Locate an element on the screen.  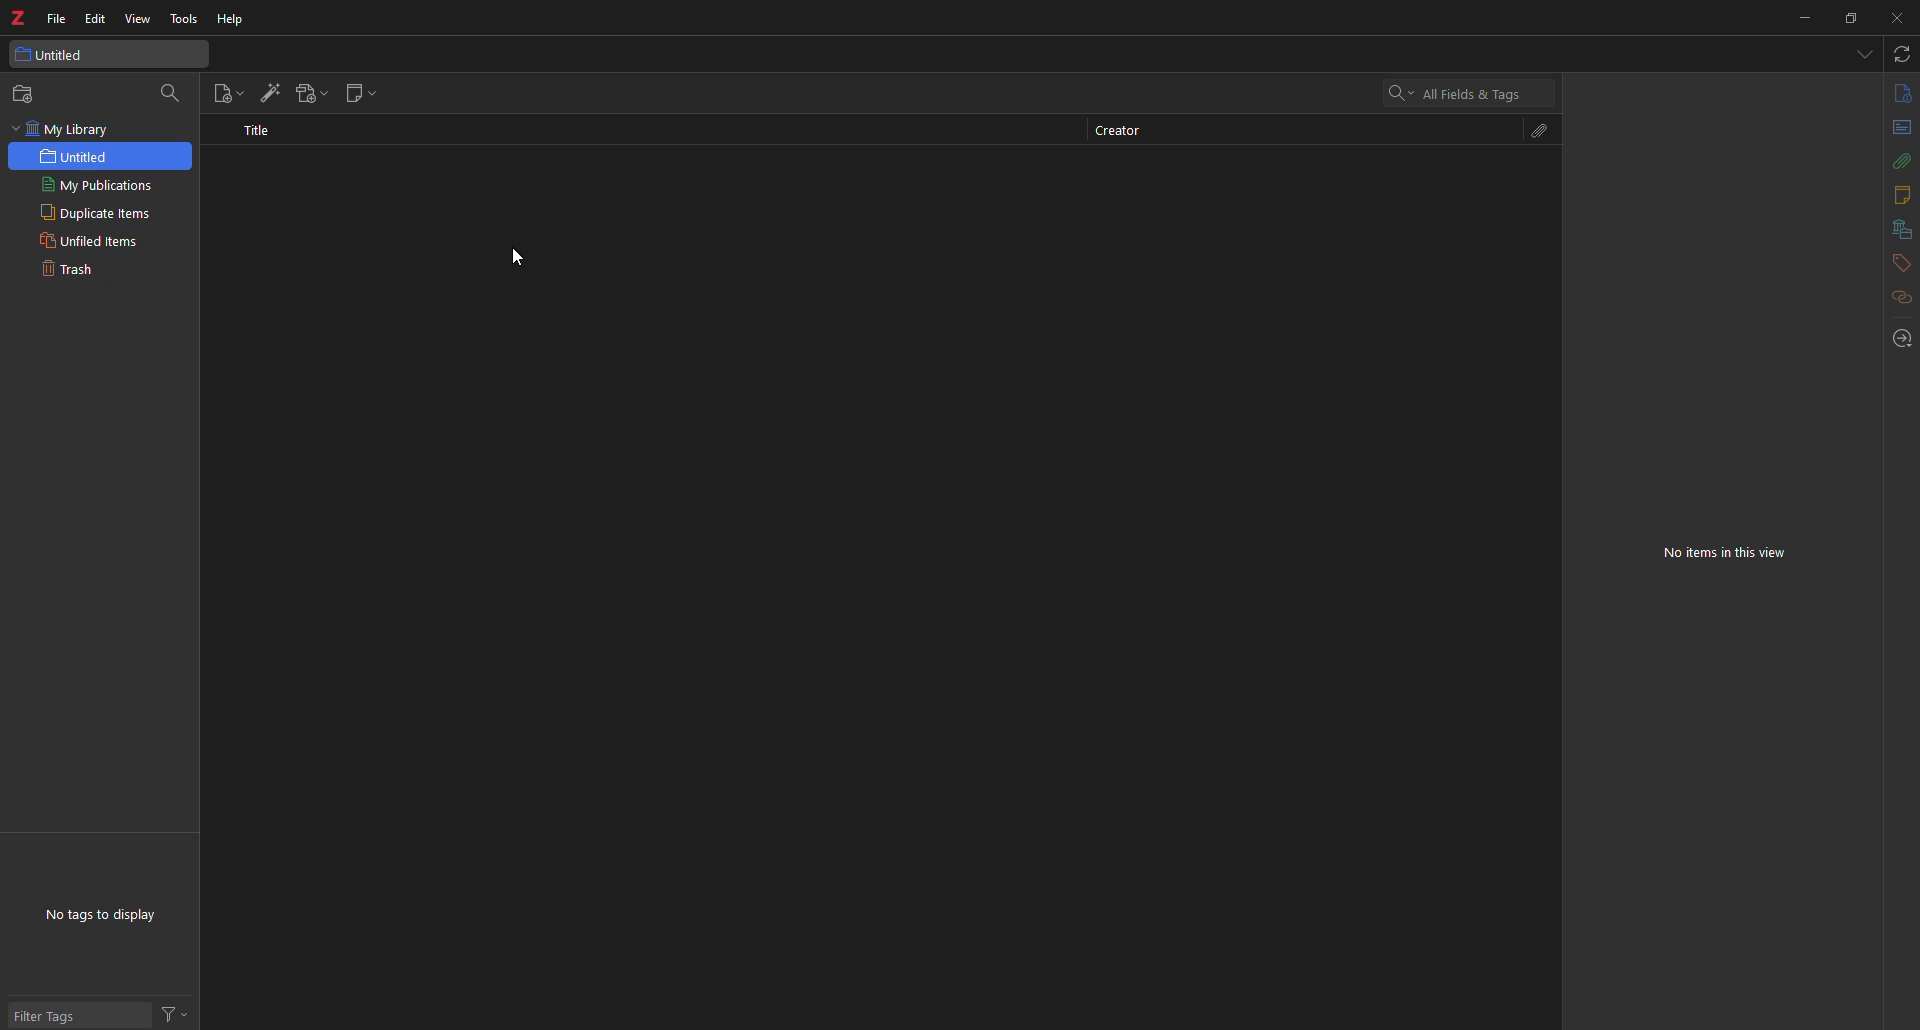
file is located at coordinates (56, 17).